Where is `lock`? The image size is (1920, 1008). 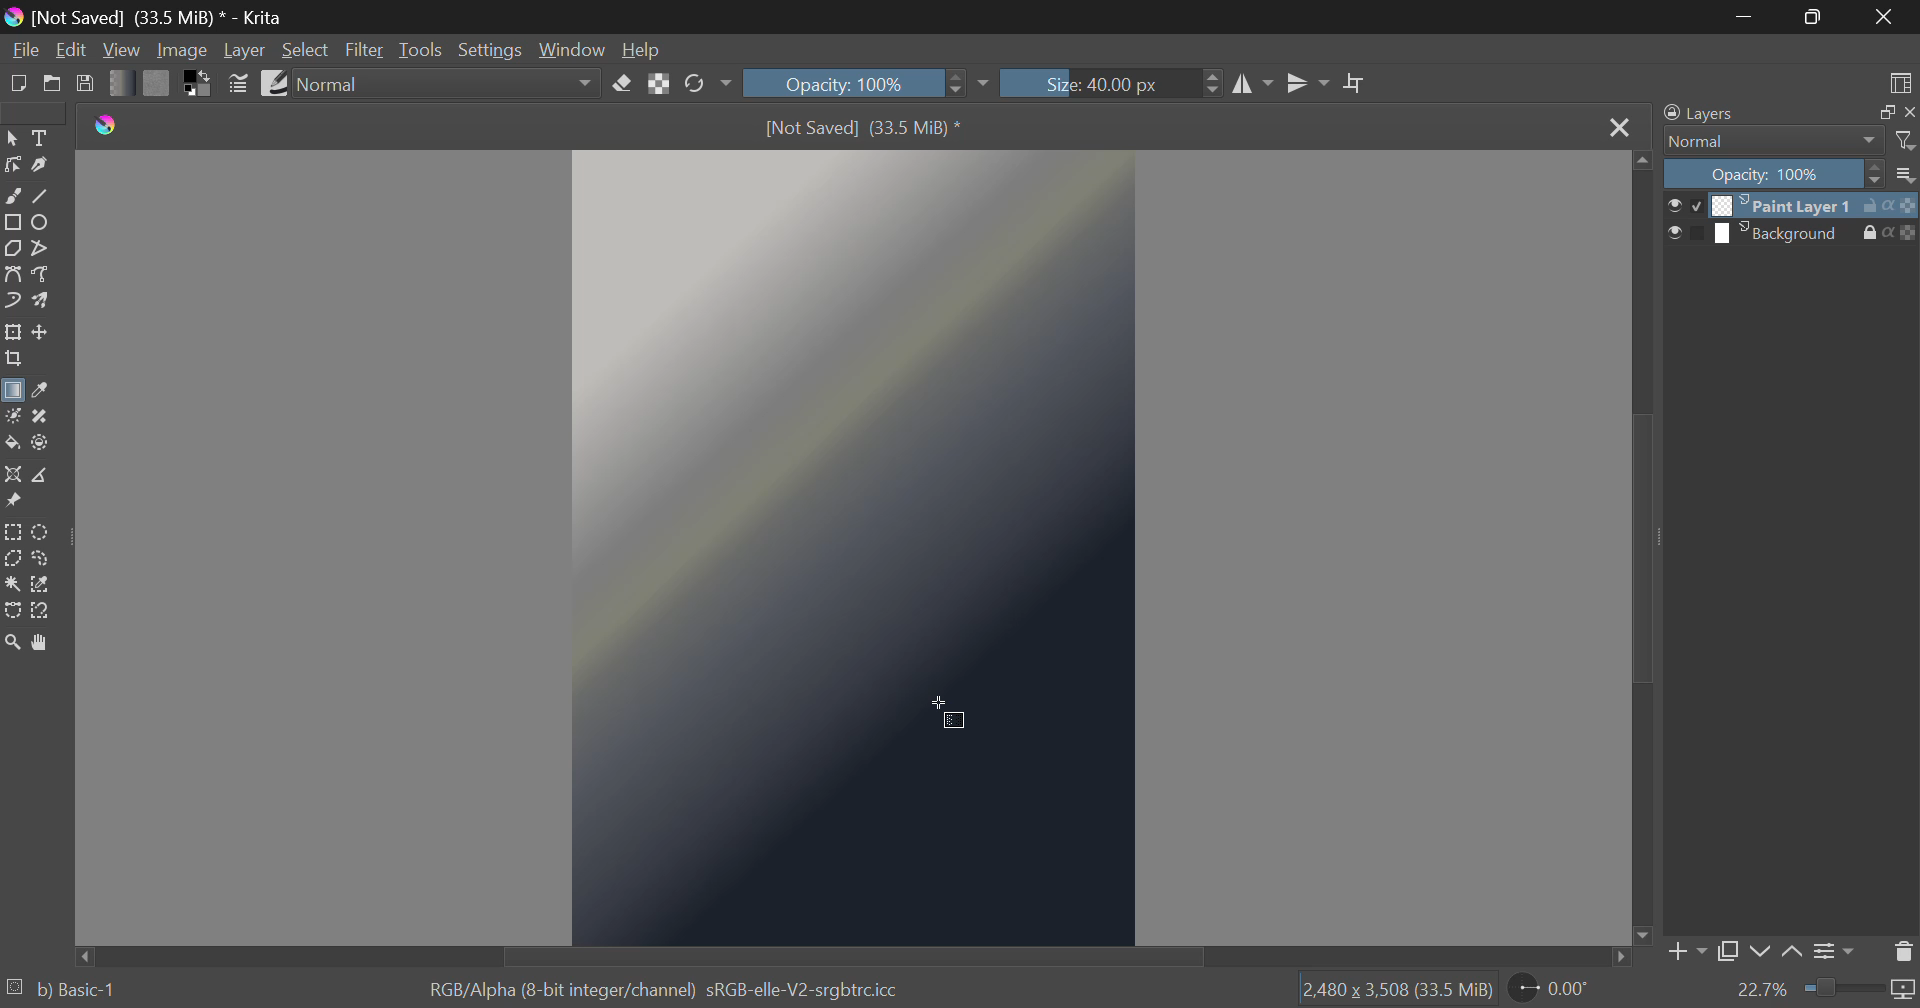 lock is located at coordinates (1874, 233).